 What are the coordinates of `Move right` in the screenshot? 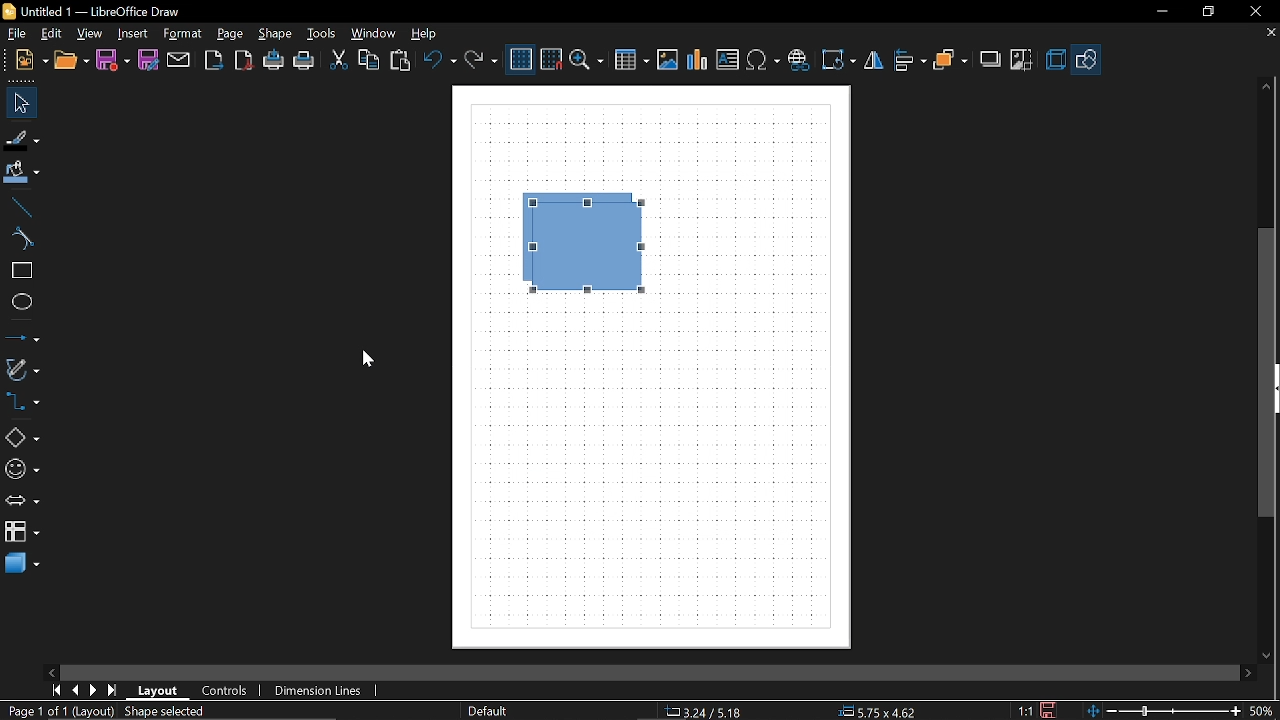 It's located at (1250, 672).